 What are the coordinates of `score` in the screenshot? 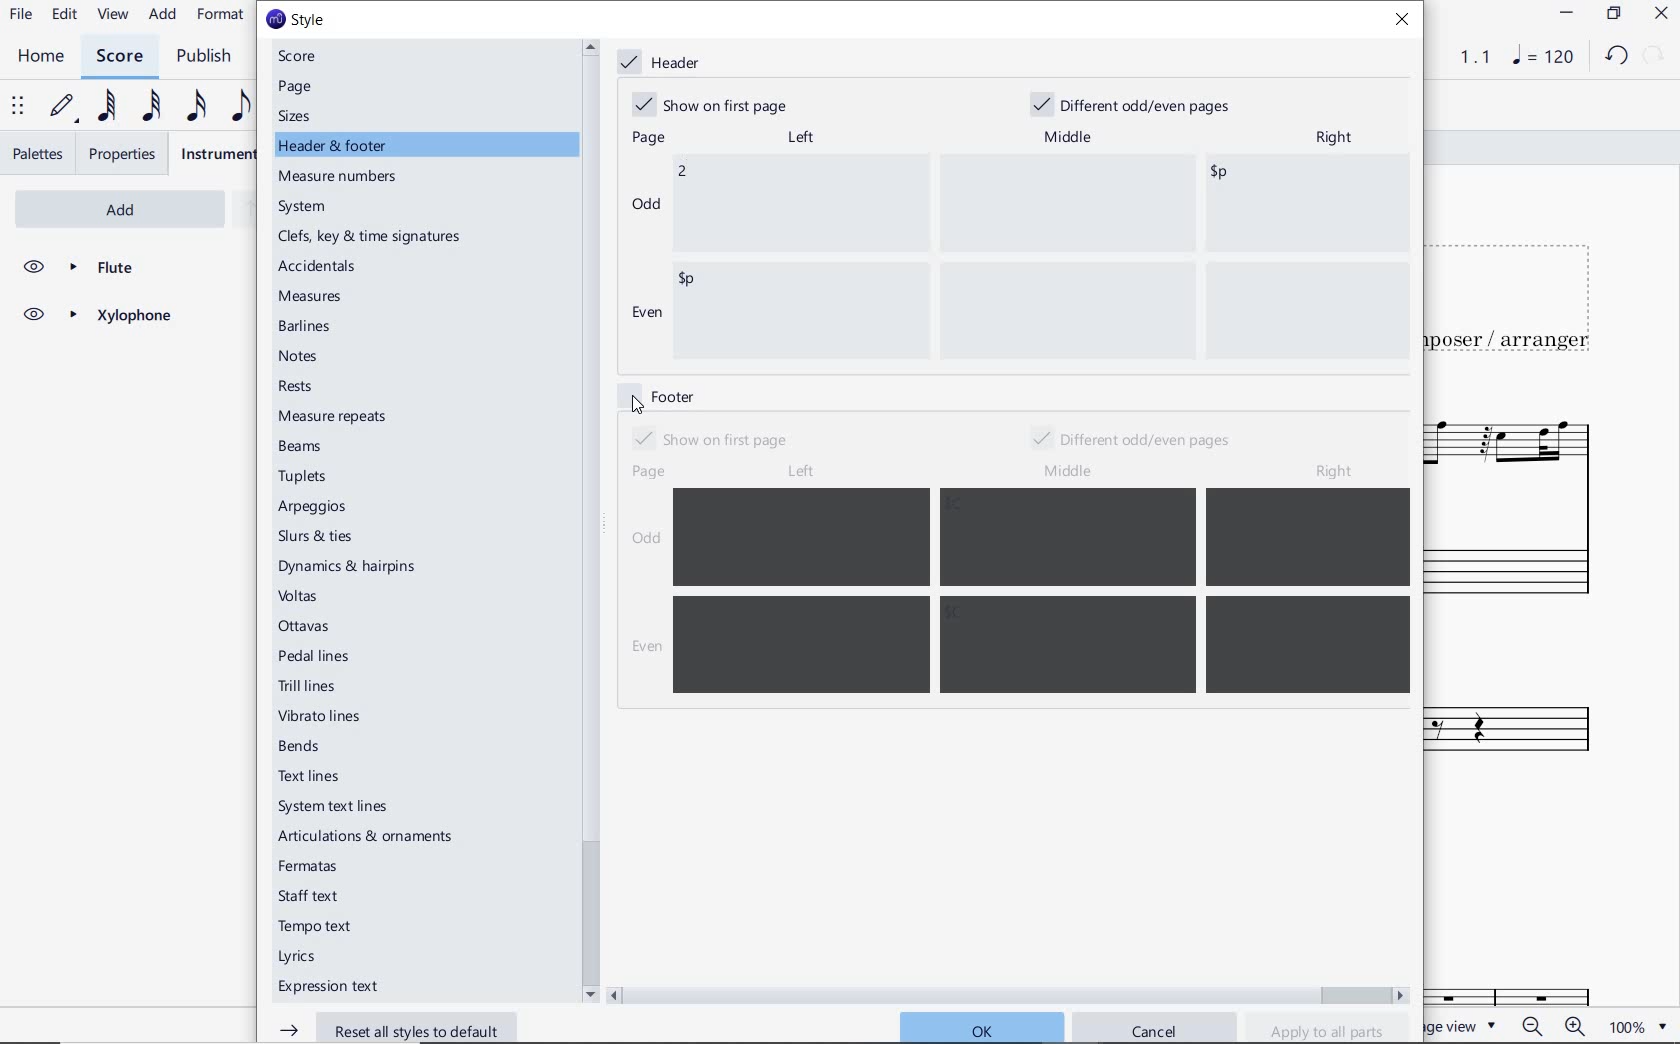 It's located at (305, 56).